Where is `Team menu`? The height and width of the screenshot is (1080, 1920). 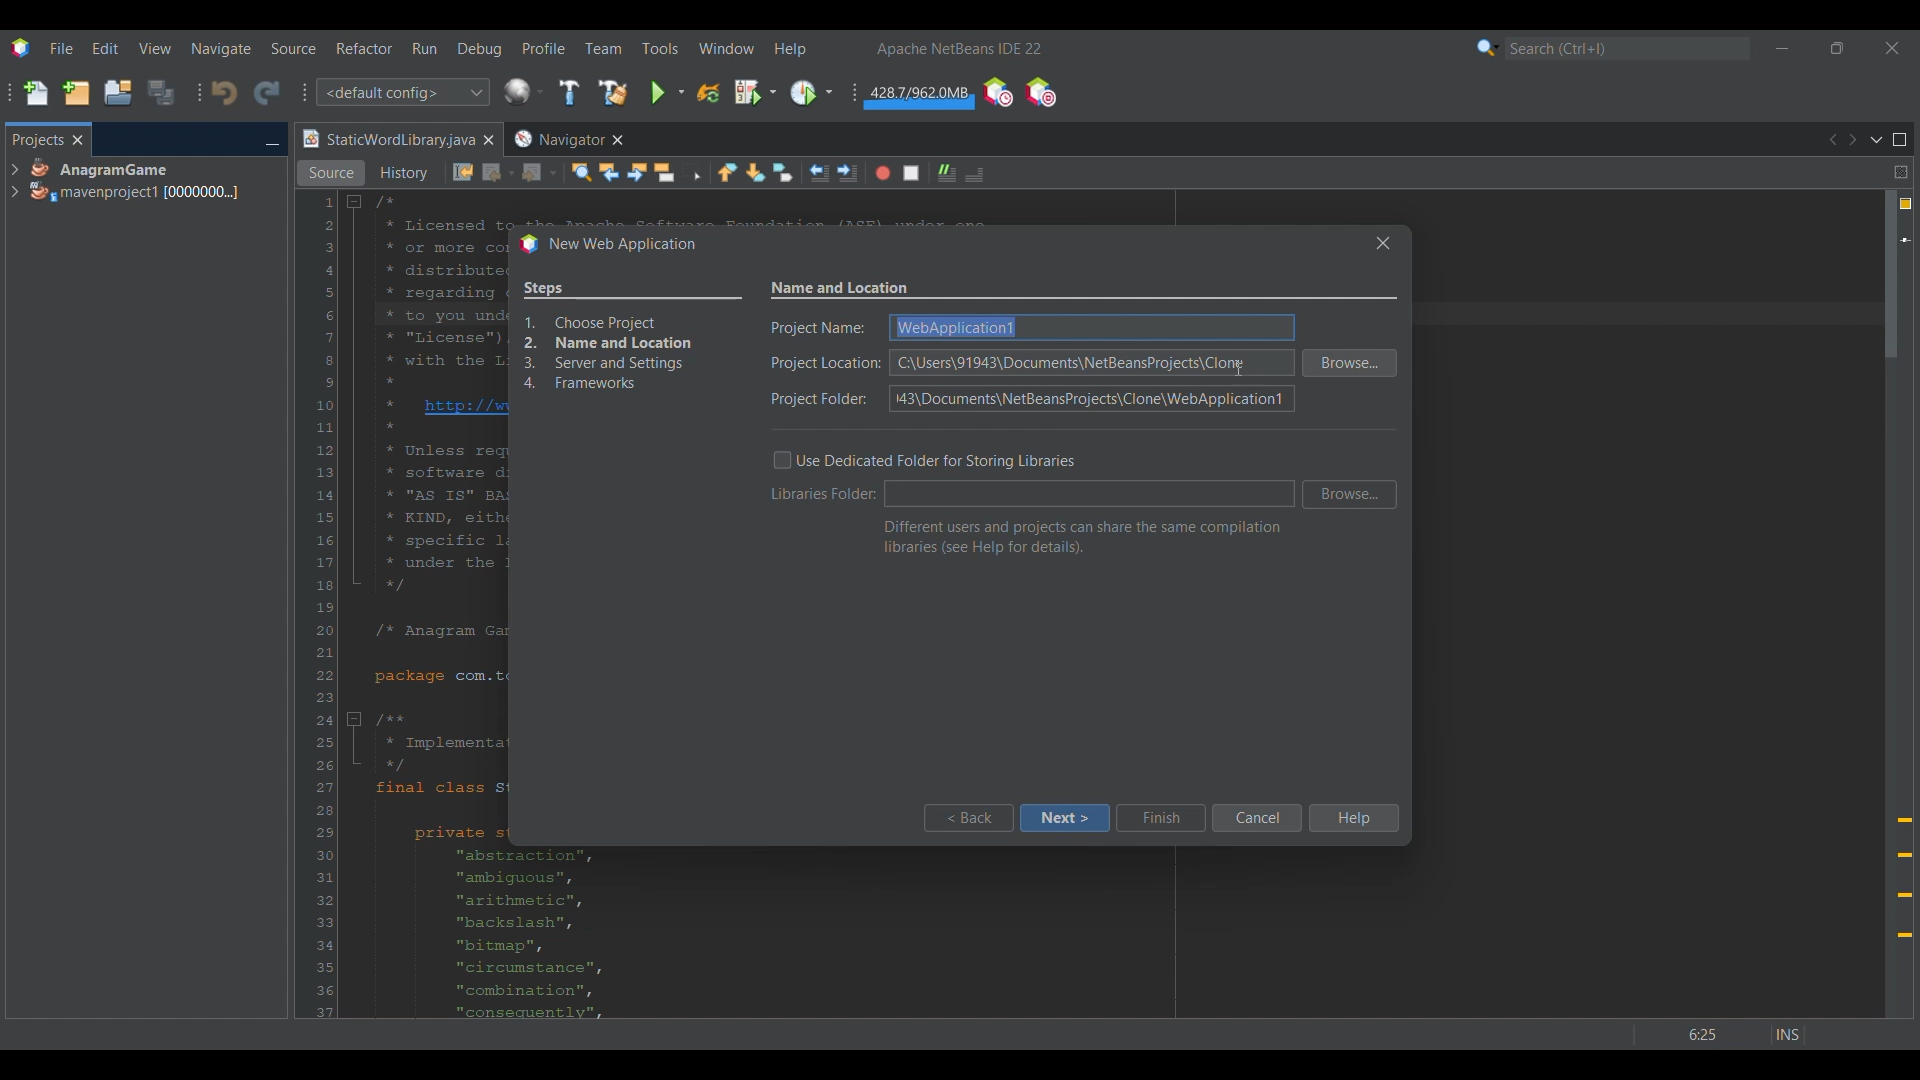
Team menu is located at coordinates (603, 48).